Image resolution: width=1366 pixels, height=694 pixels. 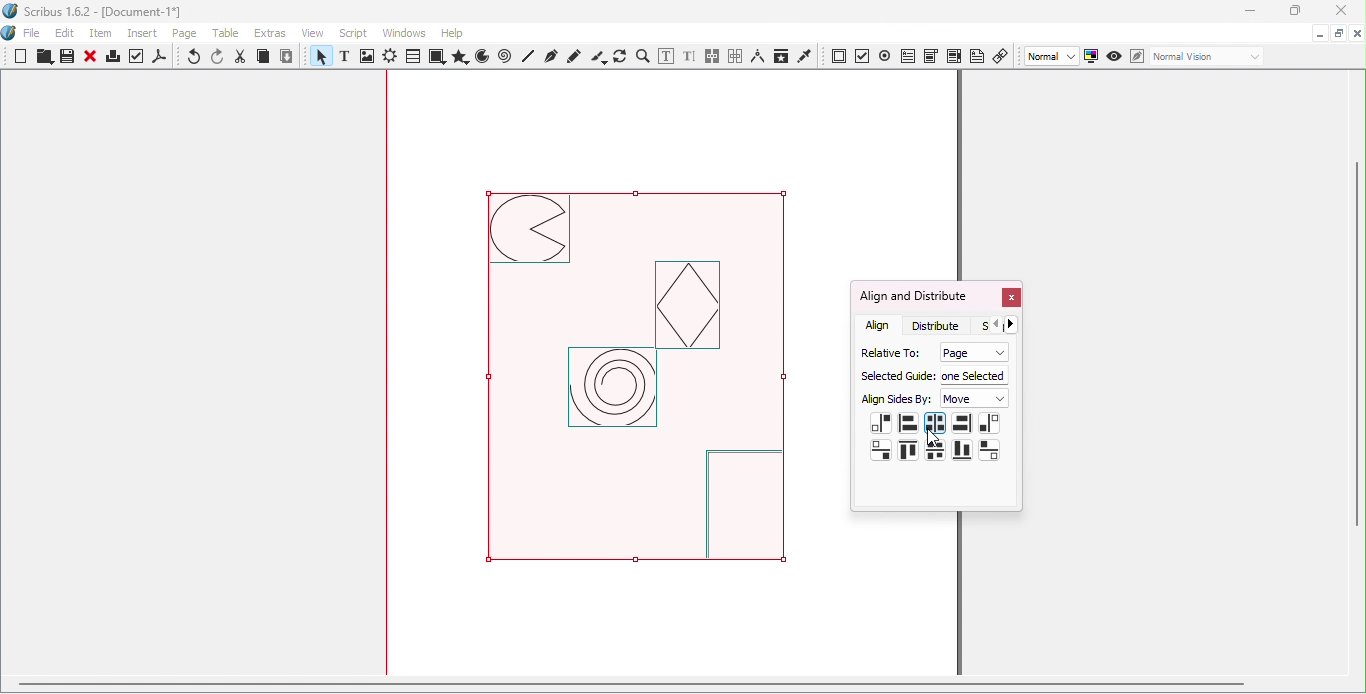 What do you see at coordinates (1337, 12) in the screenshot?
I see `Close` at bounding box center [1337, 12].